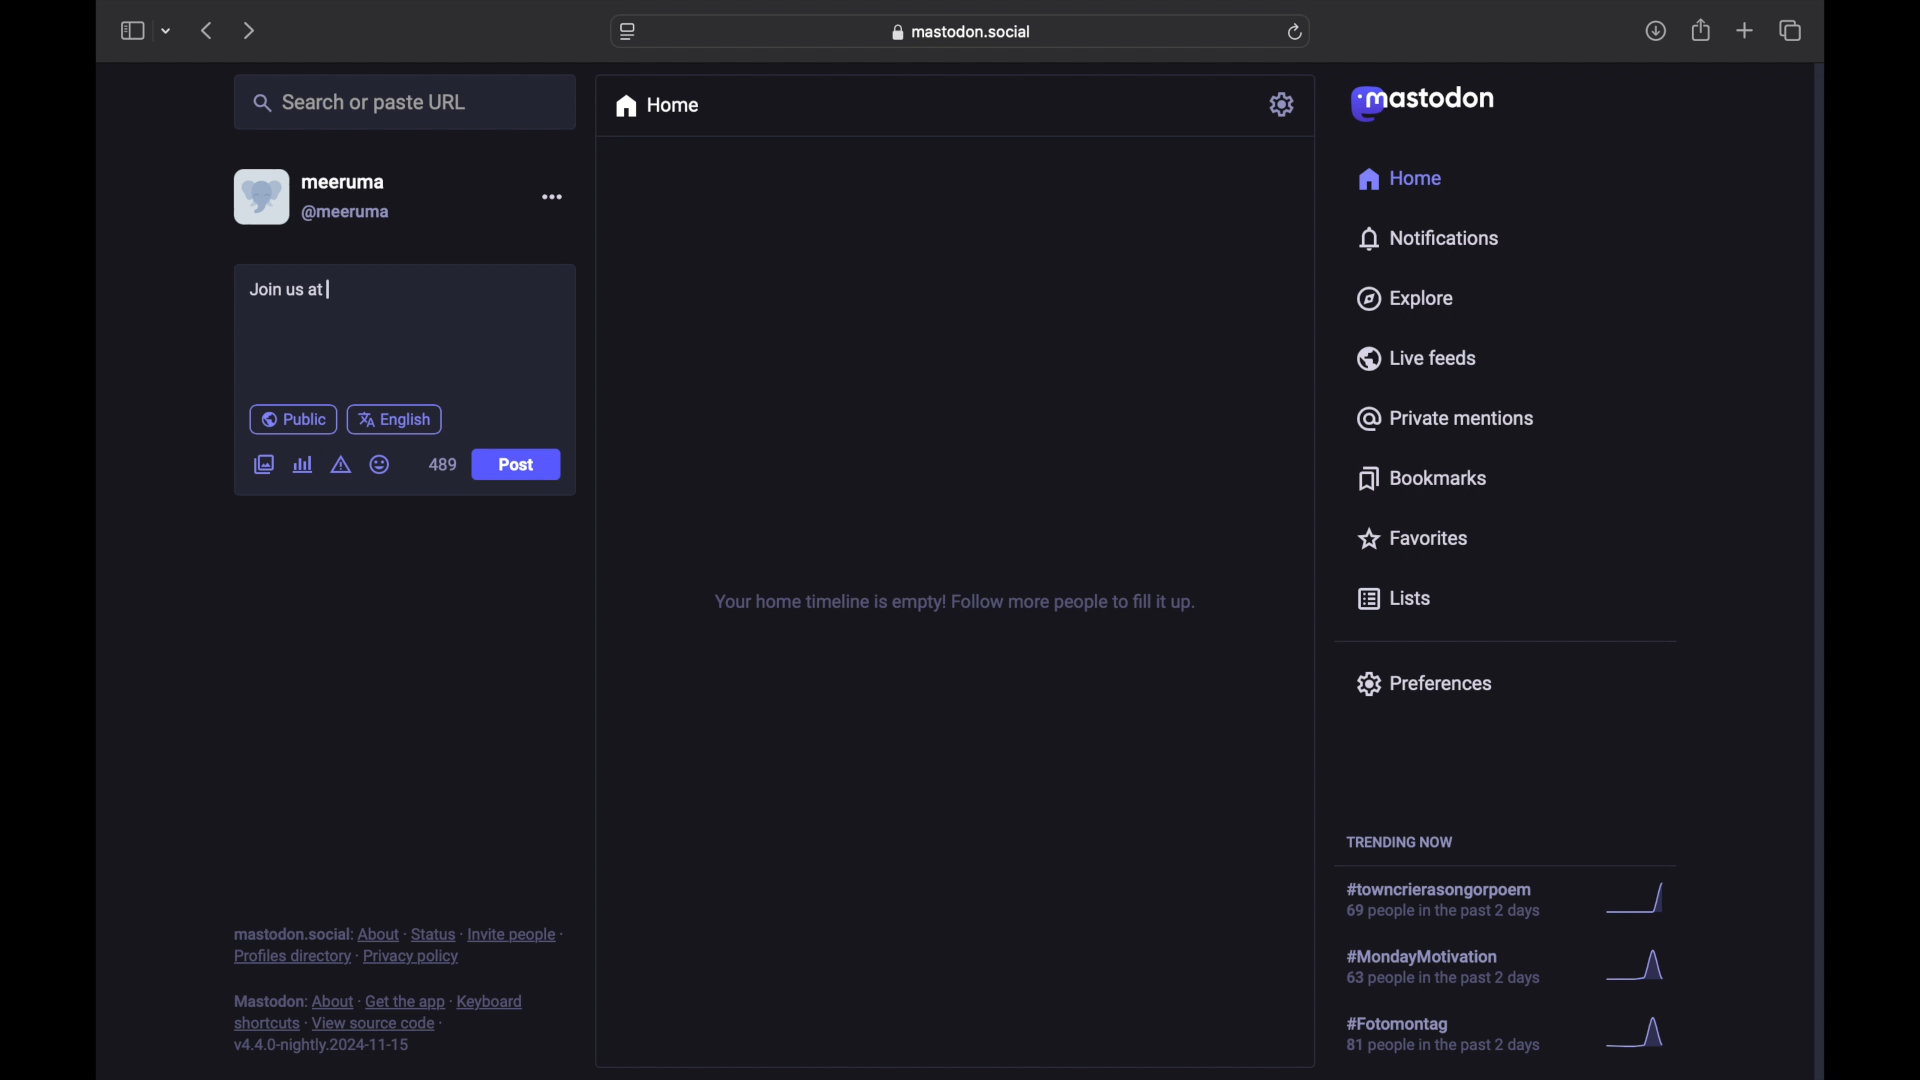 This screenshot has width=1920, height=1080. I want to click on live feeds, so click(1418, 358).